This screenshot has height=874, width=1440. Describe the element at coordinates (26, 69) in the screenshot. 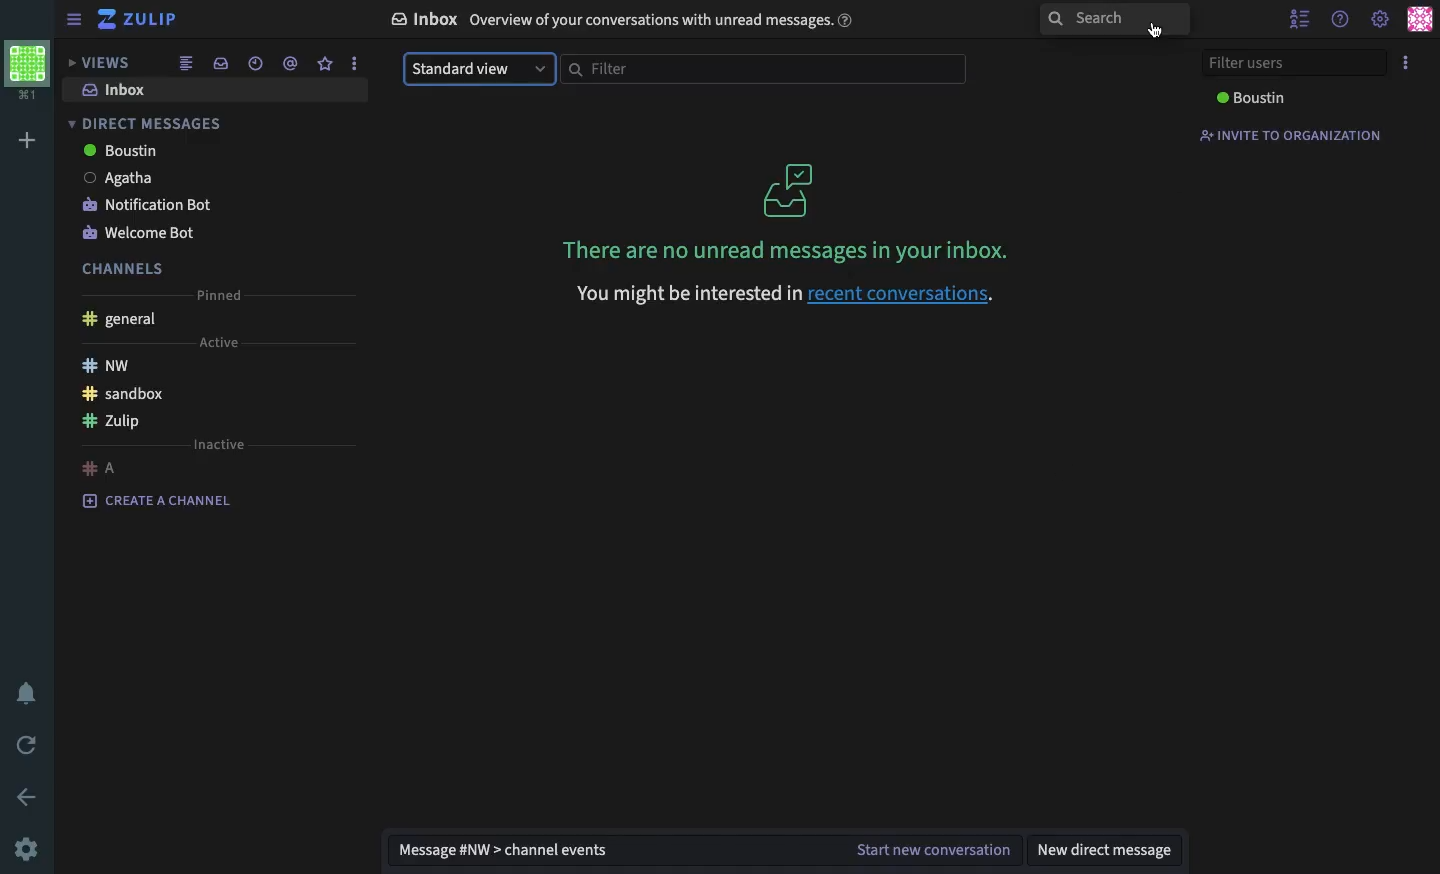

I see `workspace profile` at that location.